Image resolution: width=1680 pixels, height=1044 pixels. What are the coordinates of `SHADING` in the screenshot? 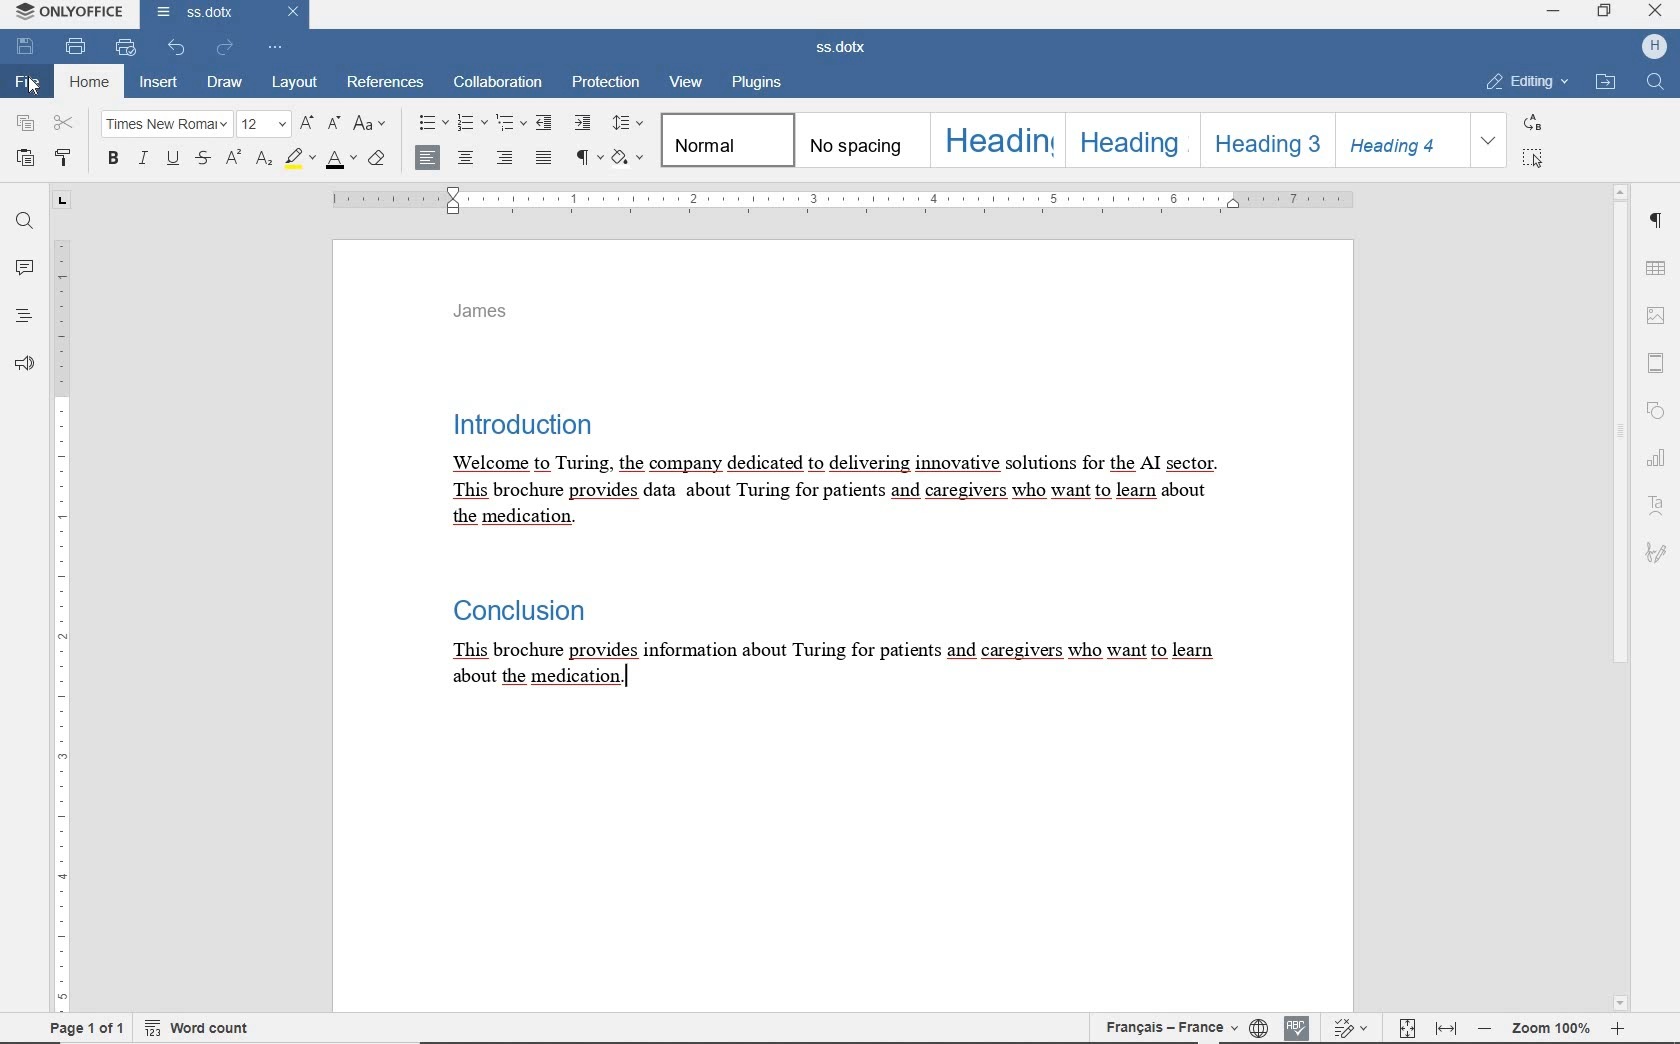 It's located at (629, 157).